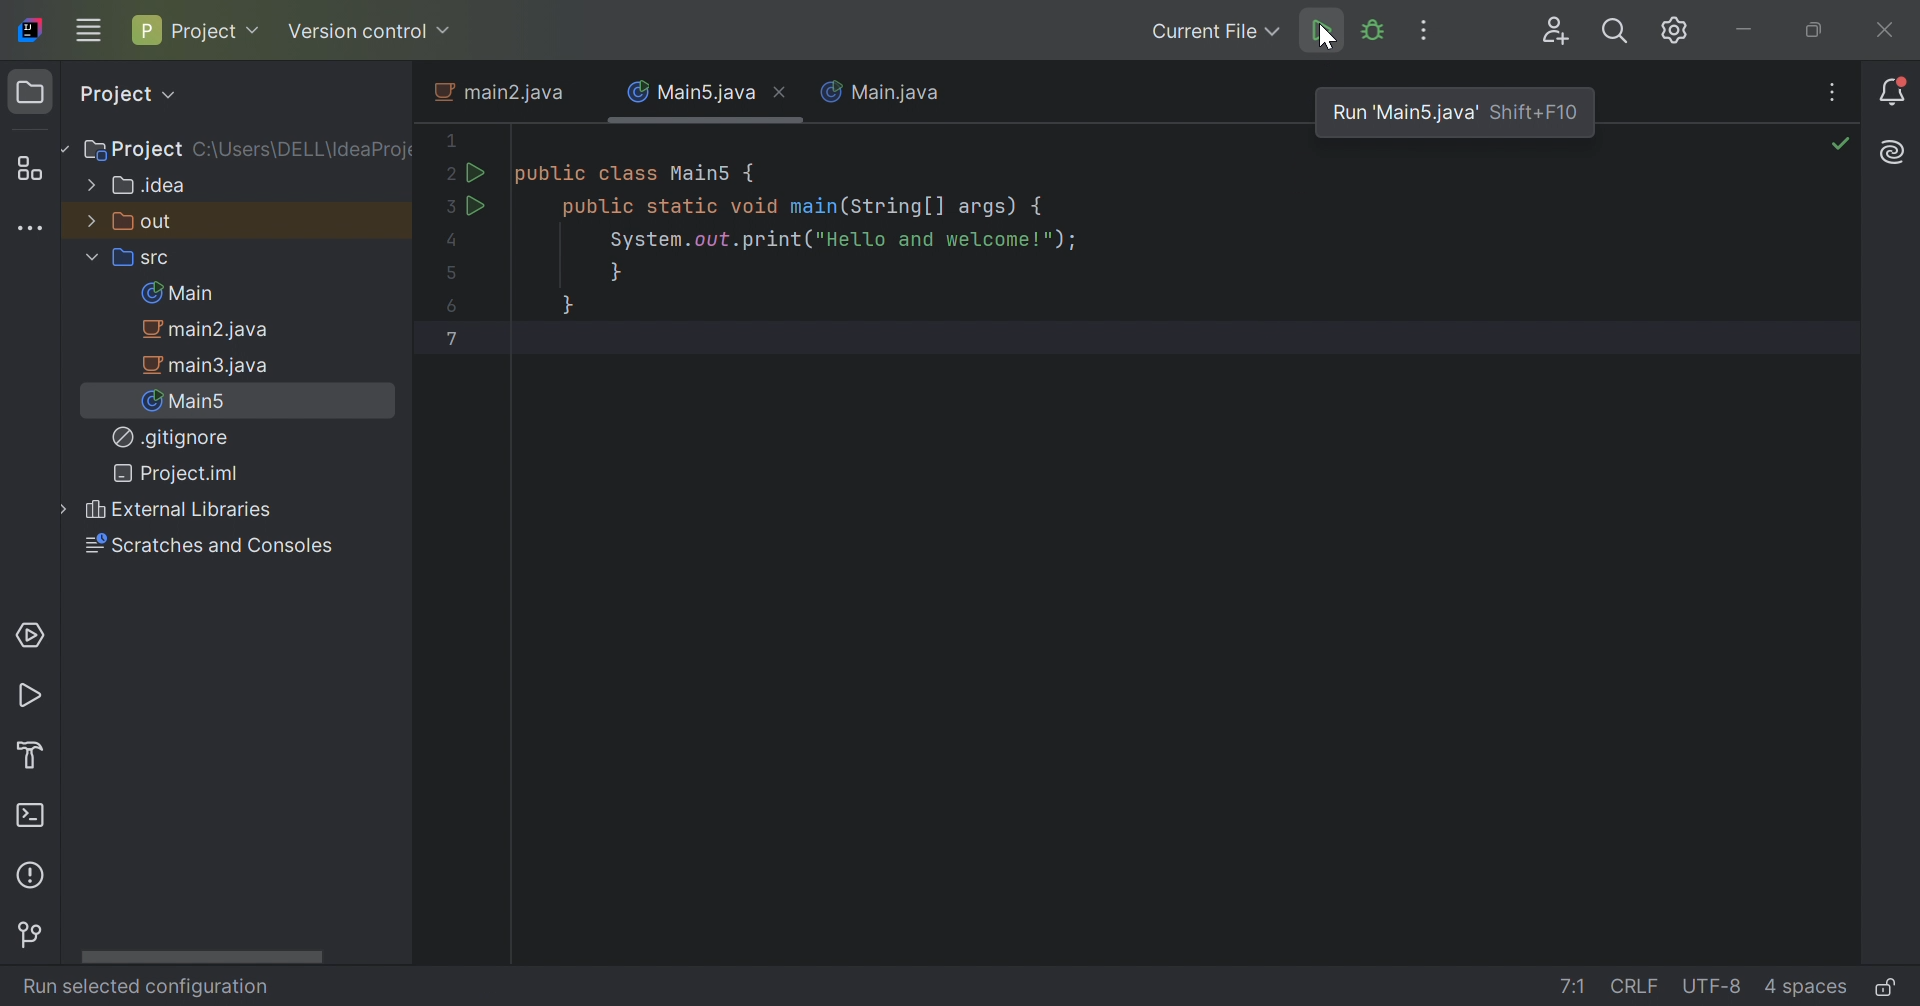  I want to click on No problems, so click(1843, 143).